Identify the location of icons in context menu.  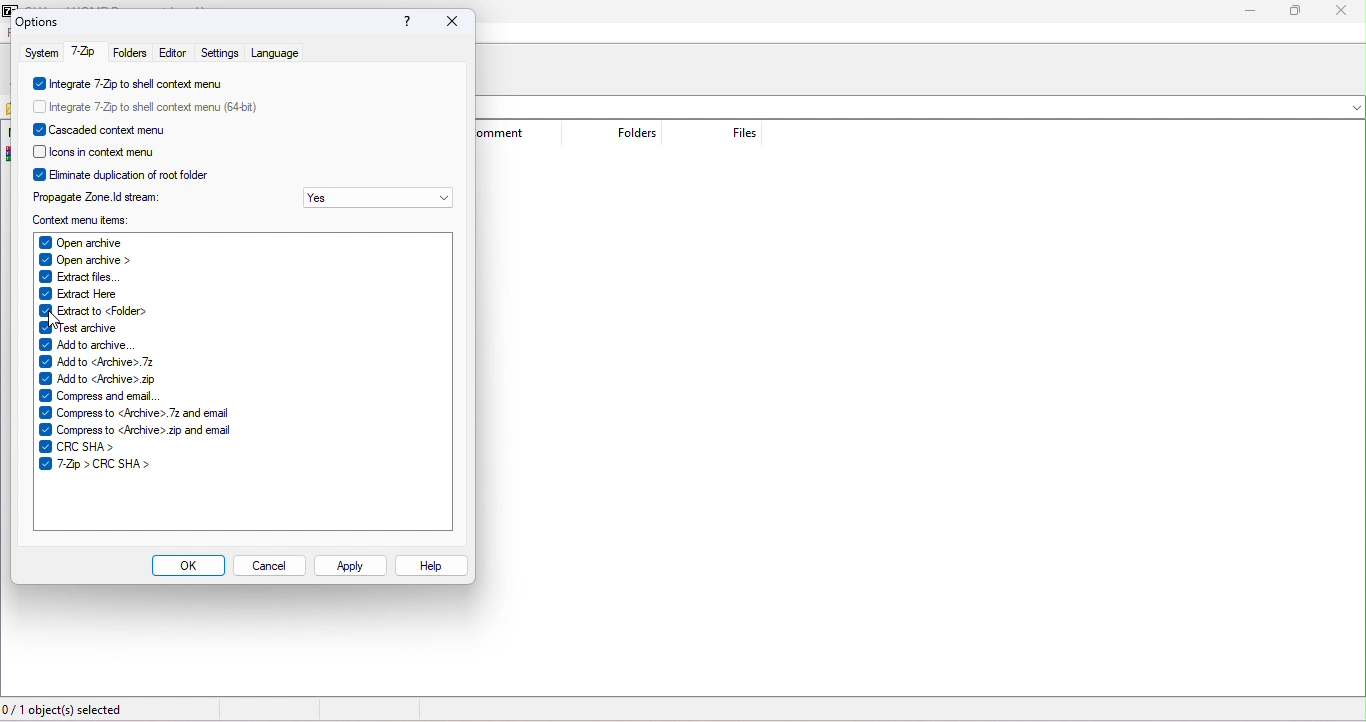
(111, 150).